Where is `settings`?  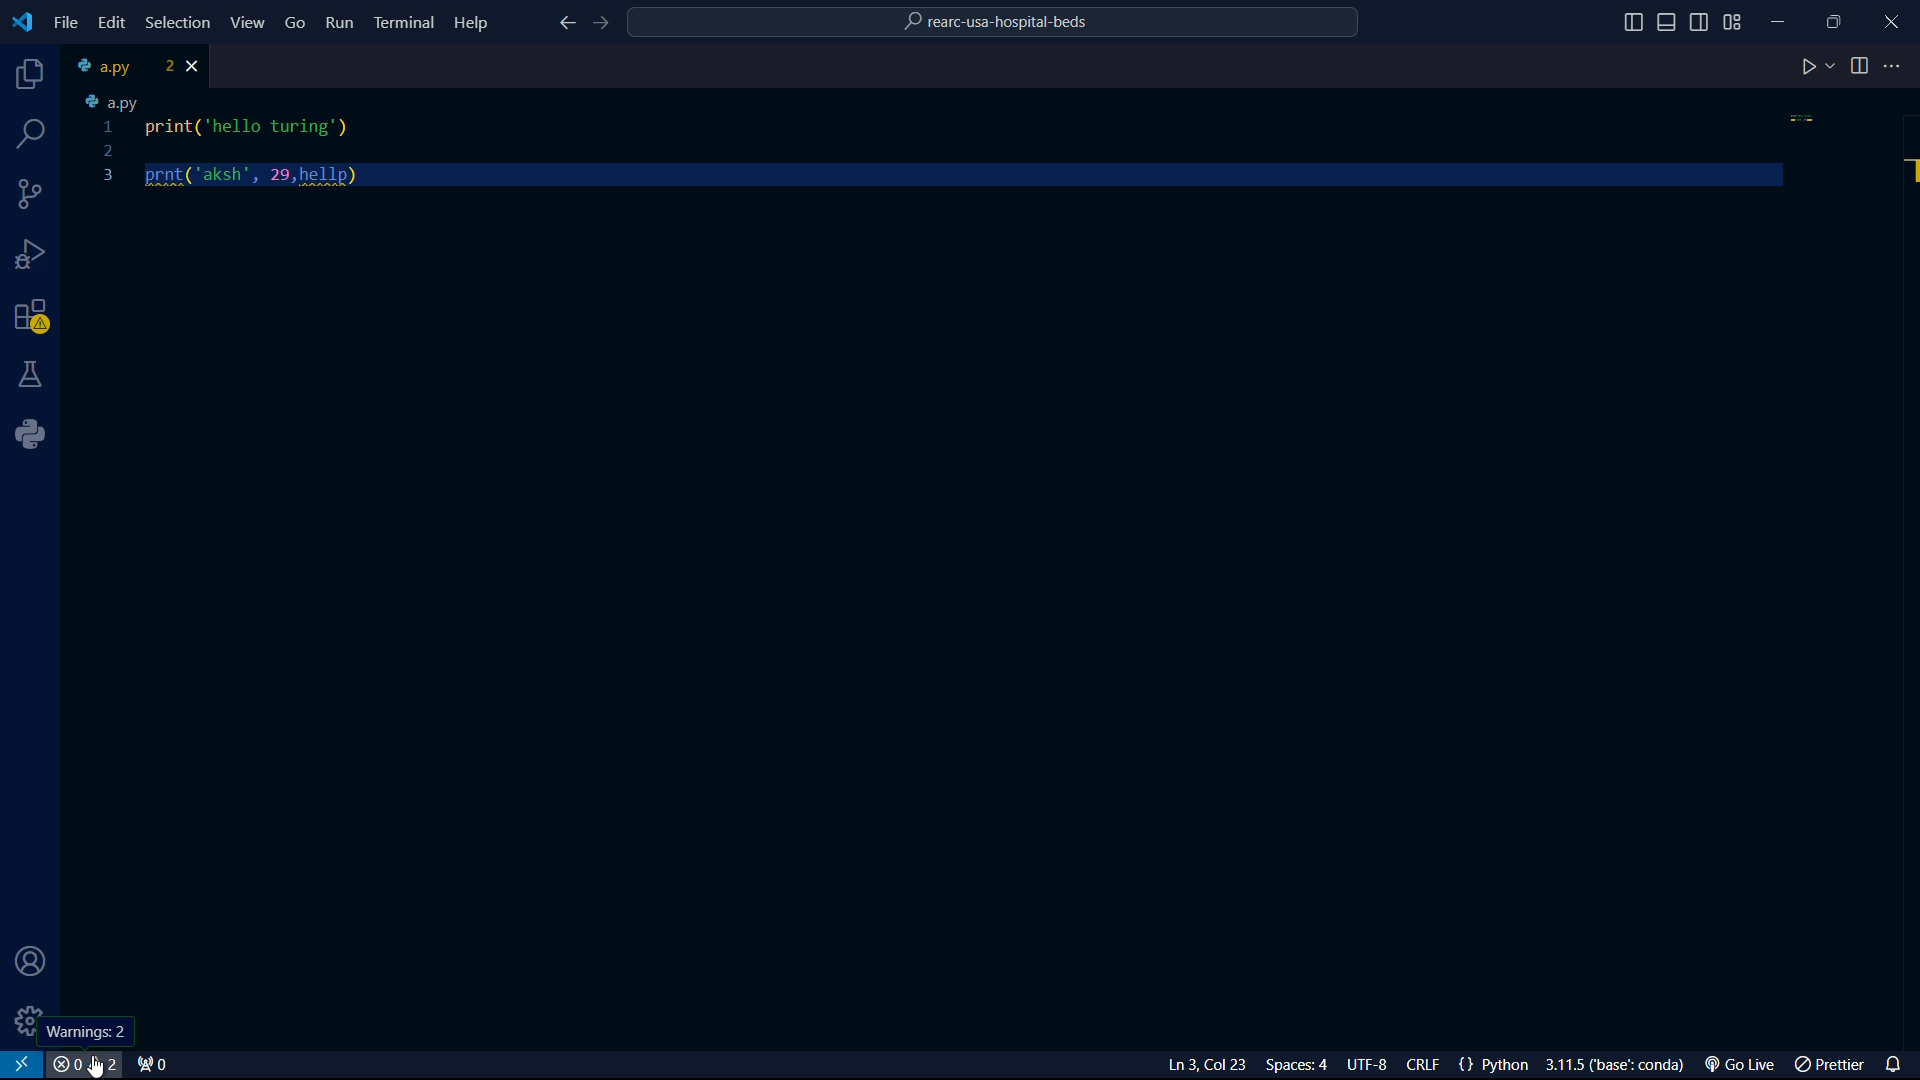
settings is located at coordinates (24, 1020).